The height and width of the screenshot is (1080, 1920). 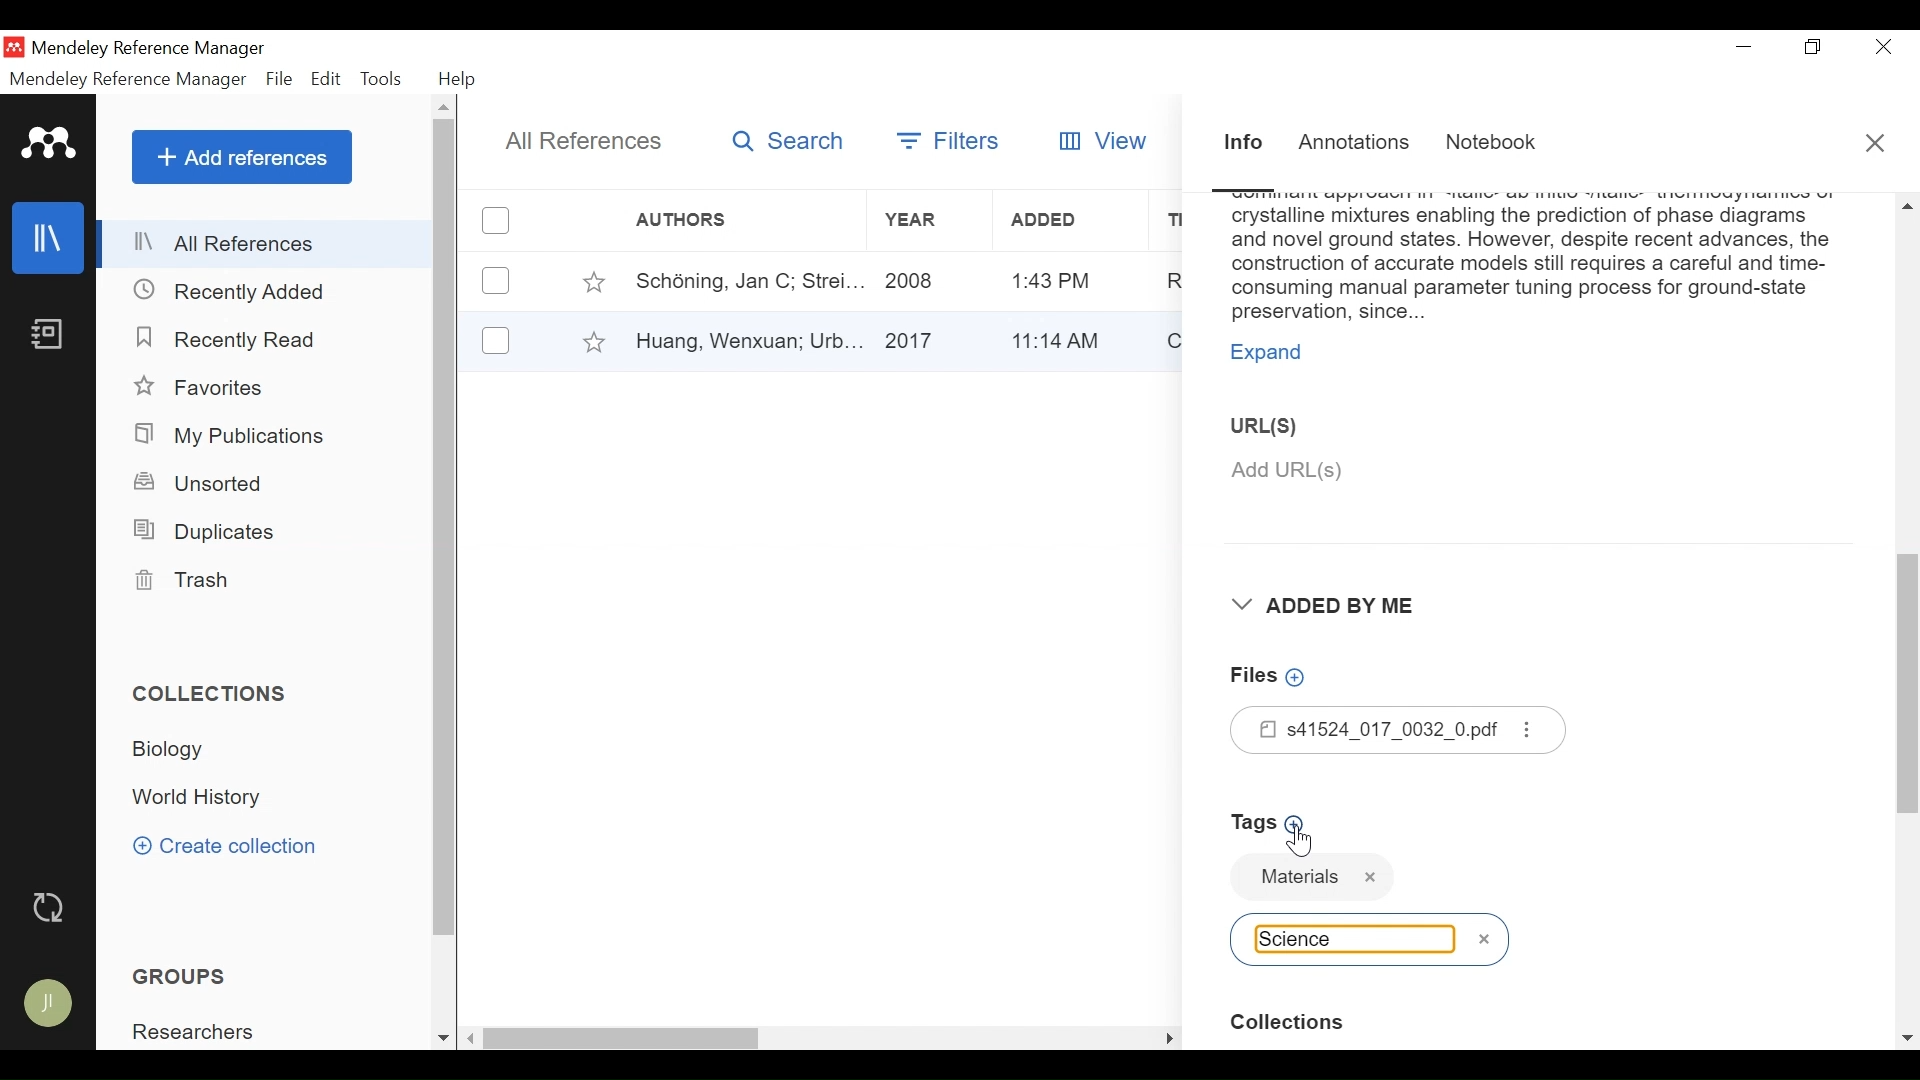 I want to click on Help, so click(x=459, y=81).